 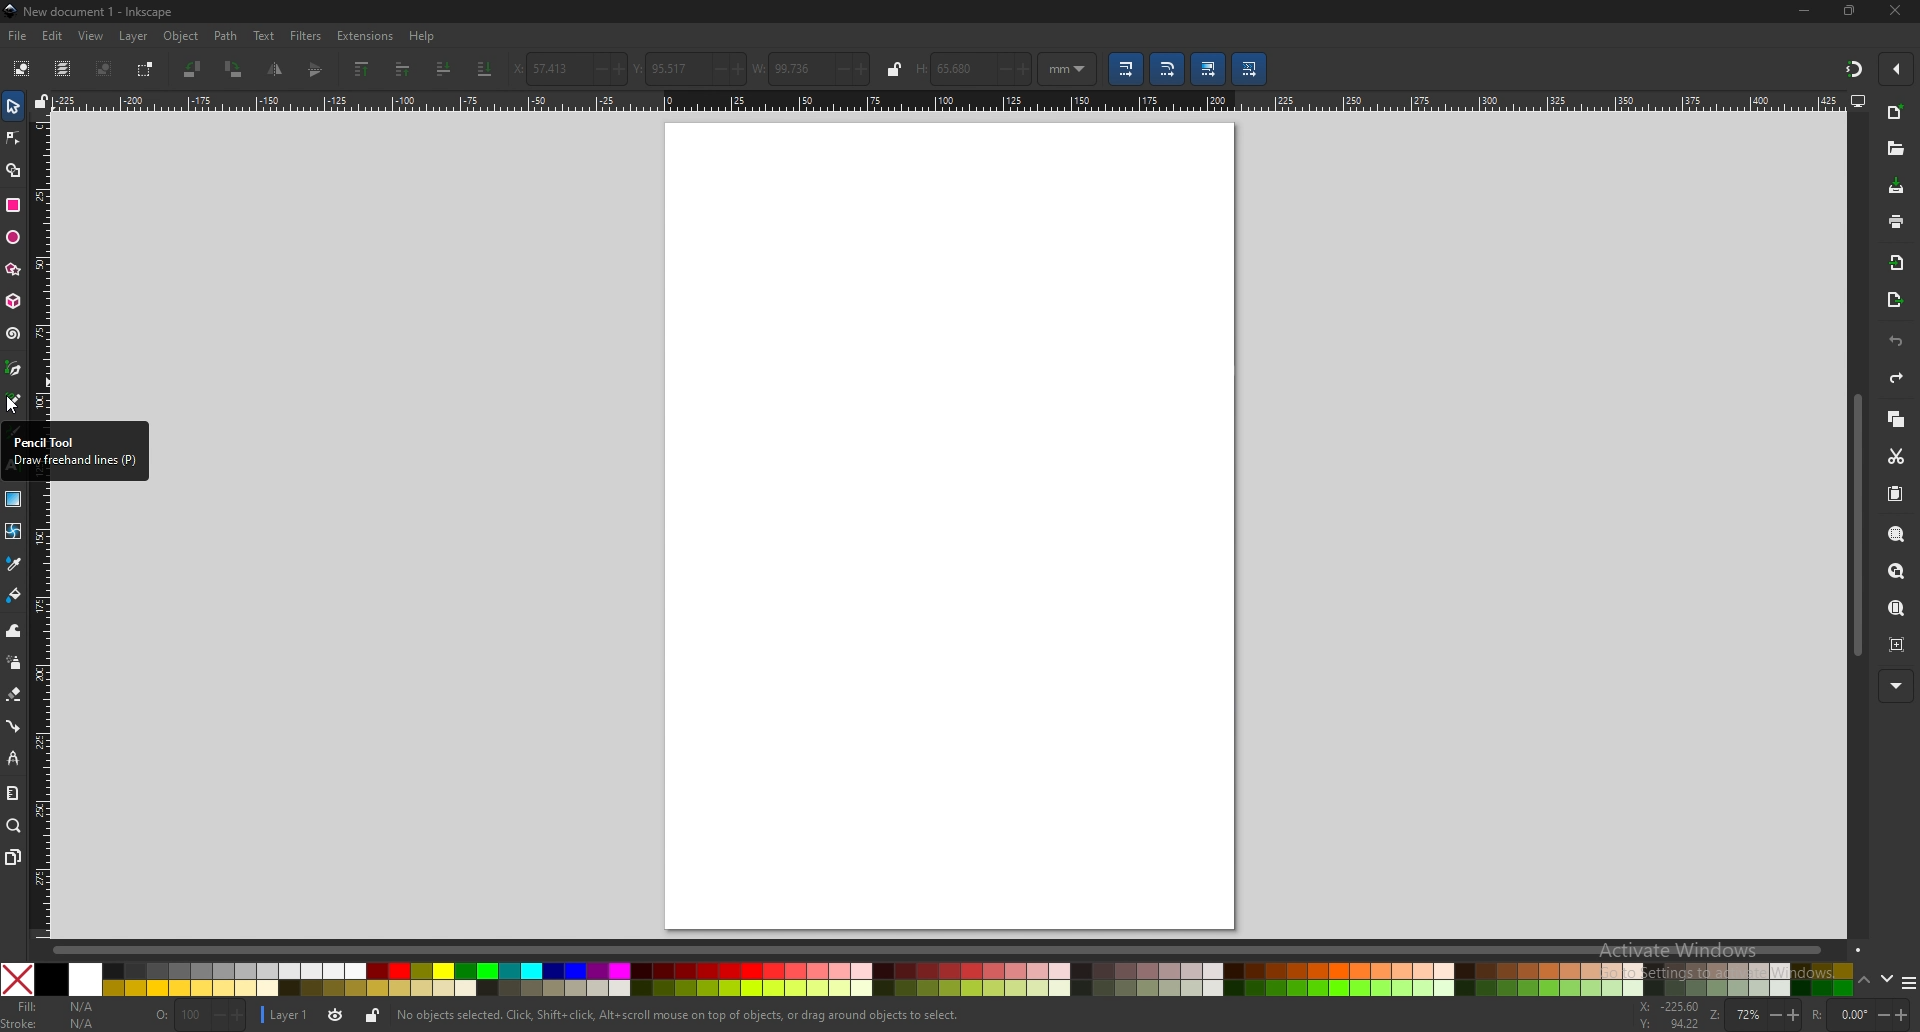 I want to click on flip vertically, so click(x=276, y=69).